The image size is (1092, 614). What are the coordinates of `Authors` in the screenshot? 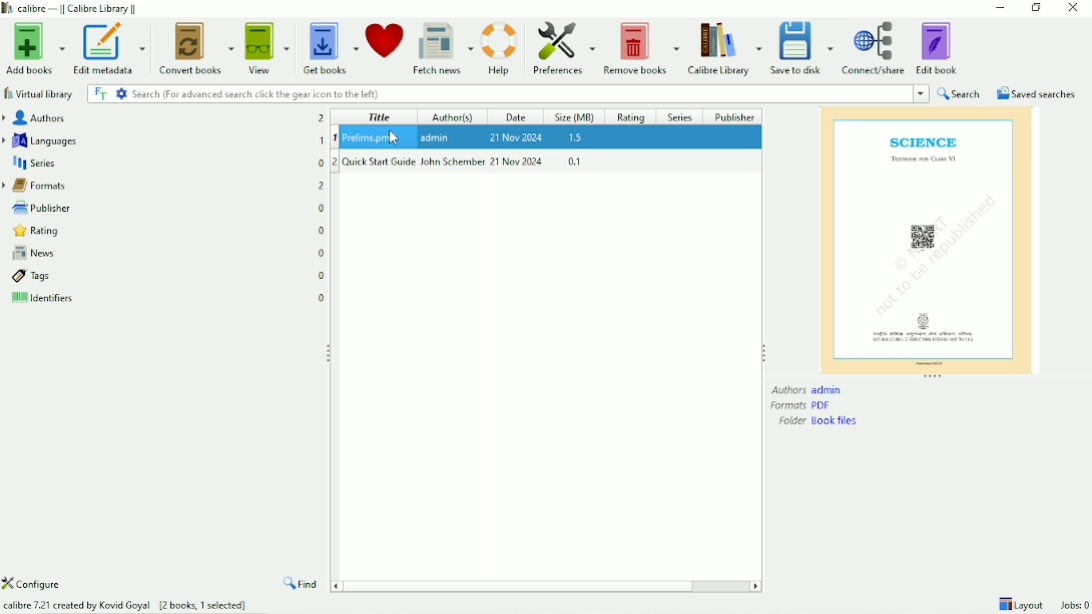 It's located at (808, 390).